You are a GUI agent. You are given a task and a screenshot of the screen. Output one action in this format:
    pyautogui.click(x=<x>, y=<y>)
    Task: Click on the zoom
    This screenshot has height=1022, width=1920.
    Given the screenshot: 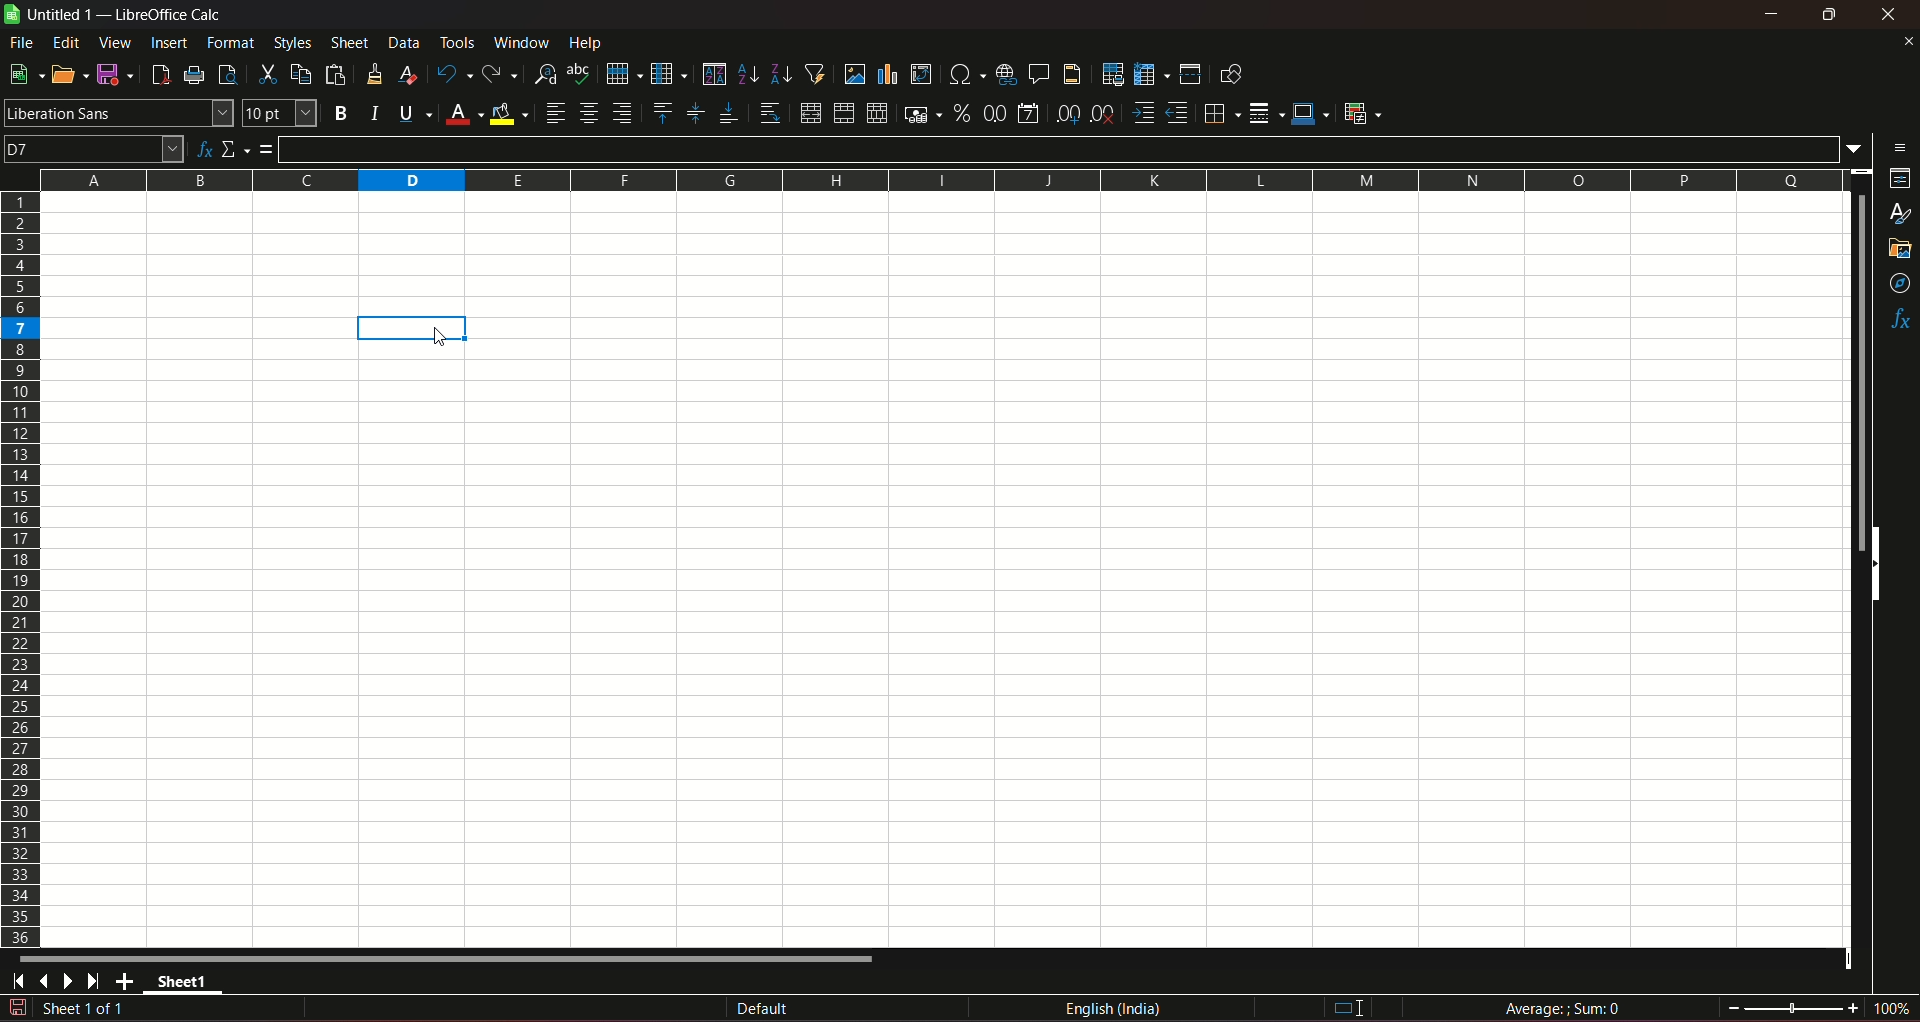 What is the action you would take?
    pyautogui.click(x=1819, y=1006)
    